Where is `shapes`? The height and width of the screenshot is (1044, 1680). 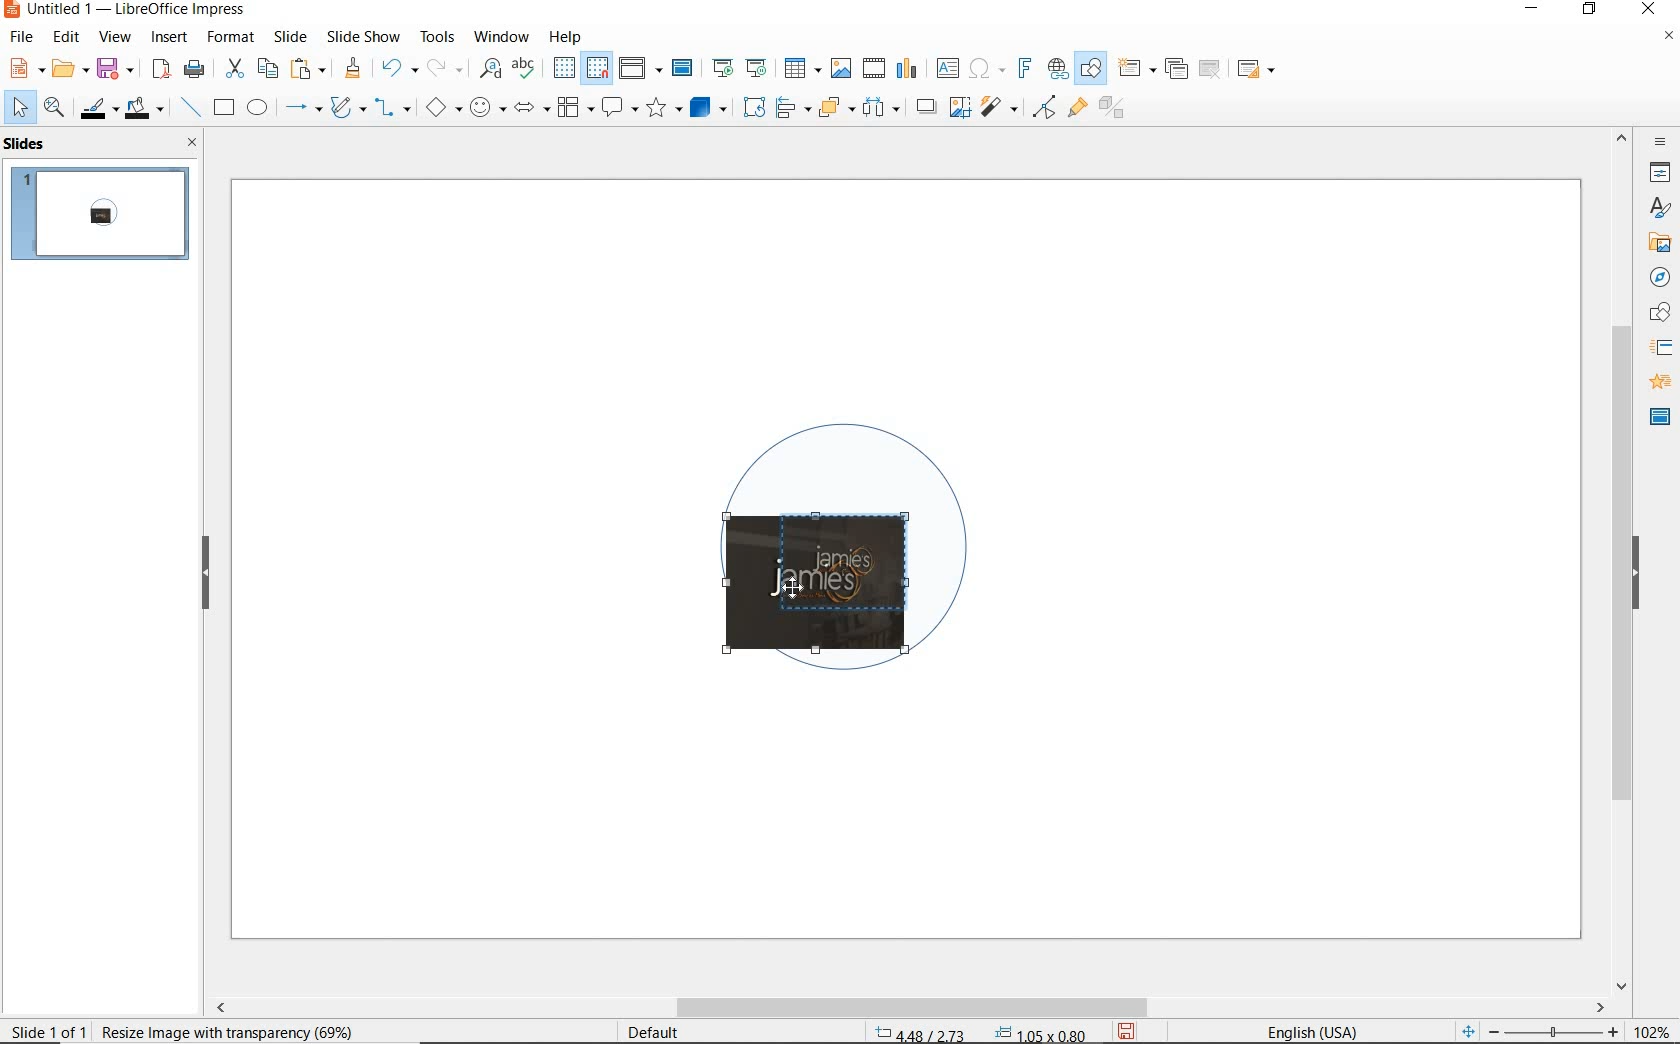
shapes is located at coordinates (1657, 313).